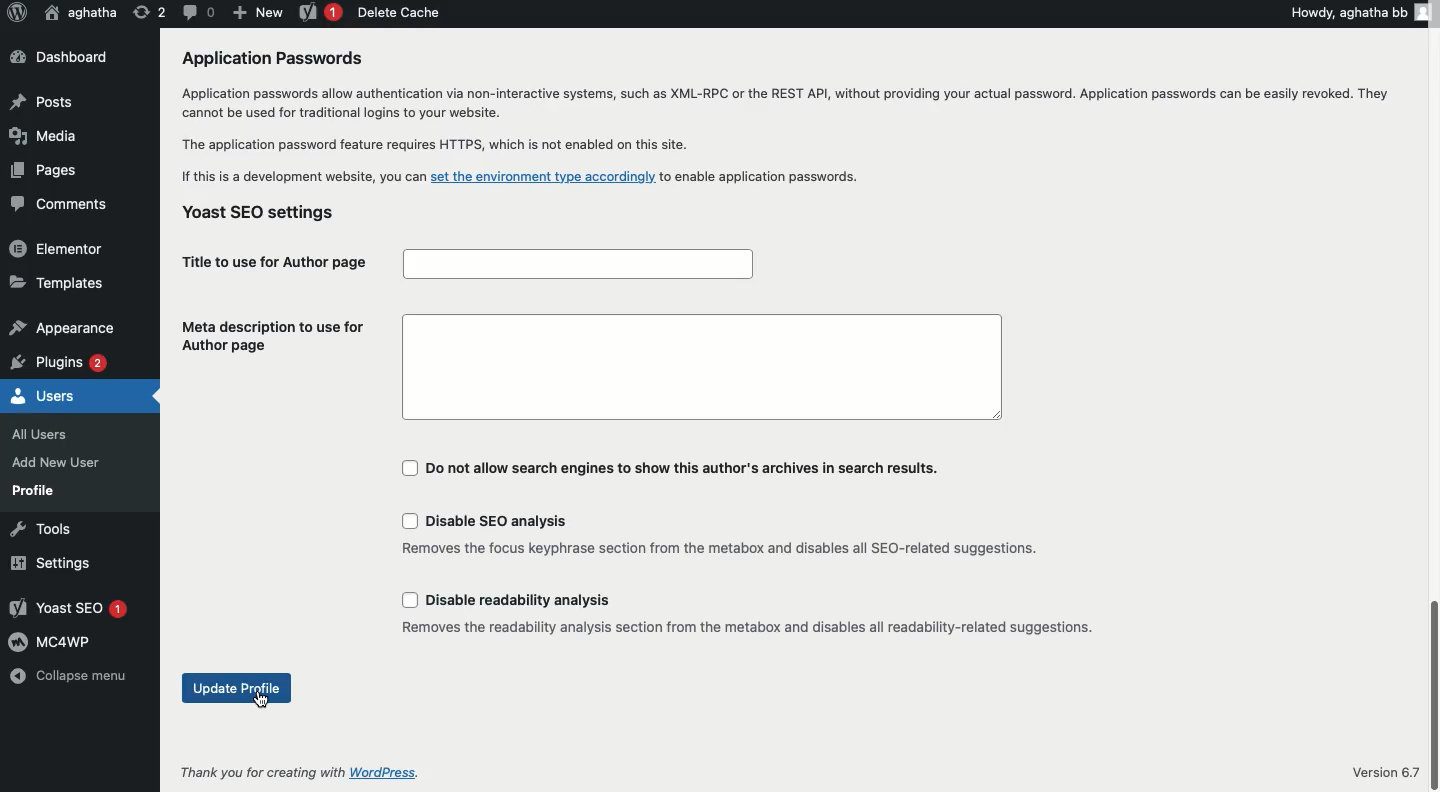  What do you see at coordinates (61, 325) in the screenshot?
I see `Appearance` at bounding box center [61, 325].